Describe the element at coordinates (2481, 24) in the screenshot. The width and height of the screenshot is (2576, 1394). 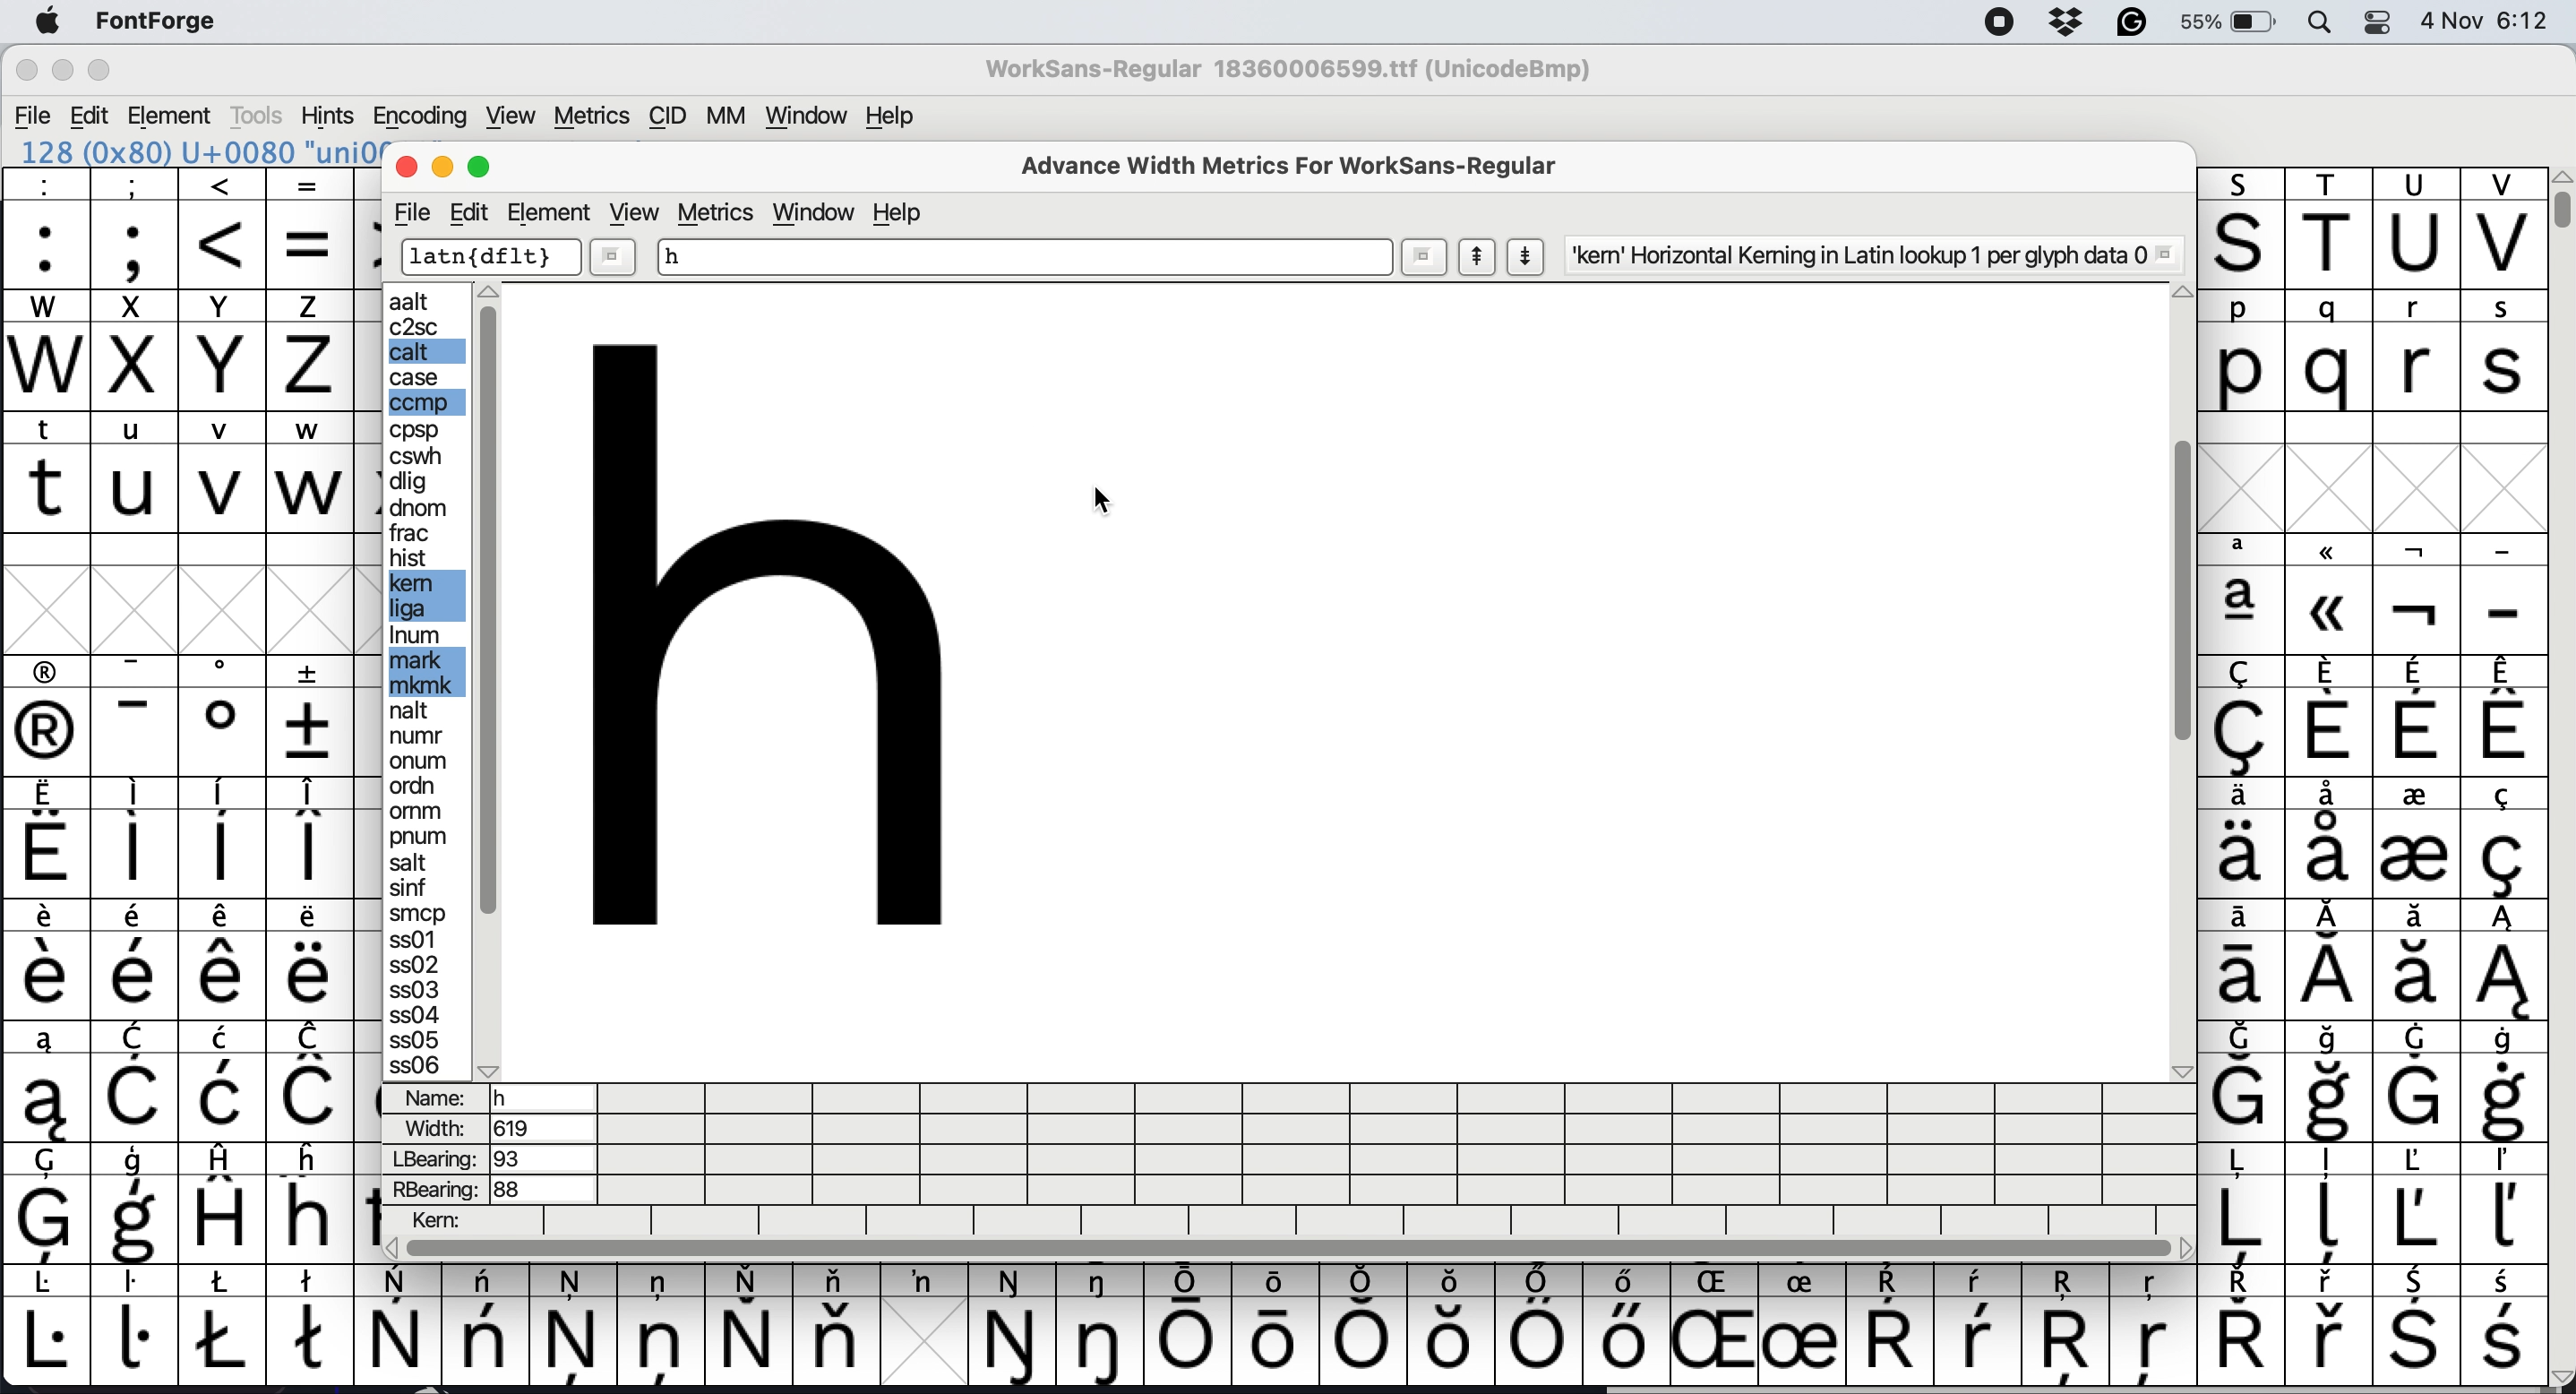
I see `4 Nov 6:12` at that location.